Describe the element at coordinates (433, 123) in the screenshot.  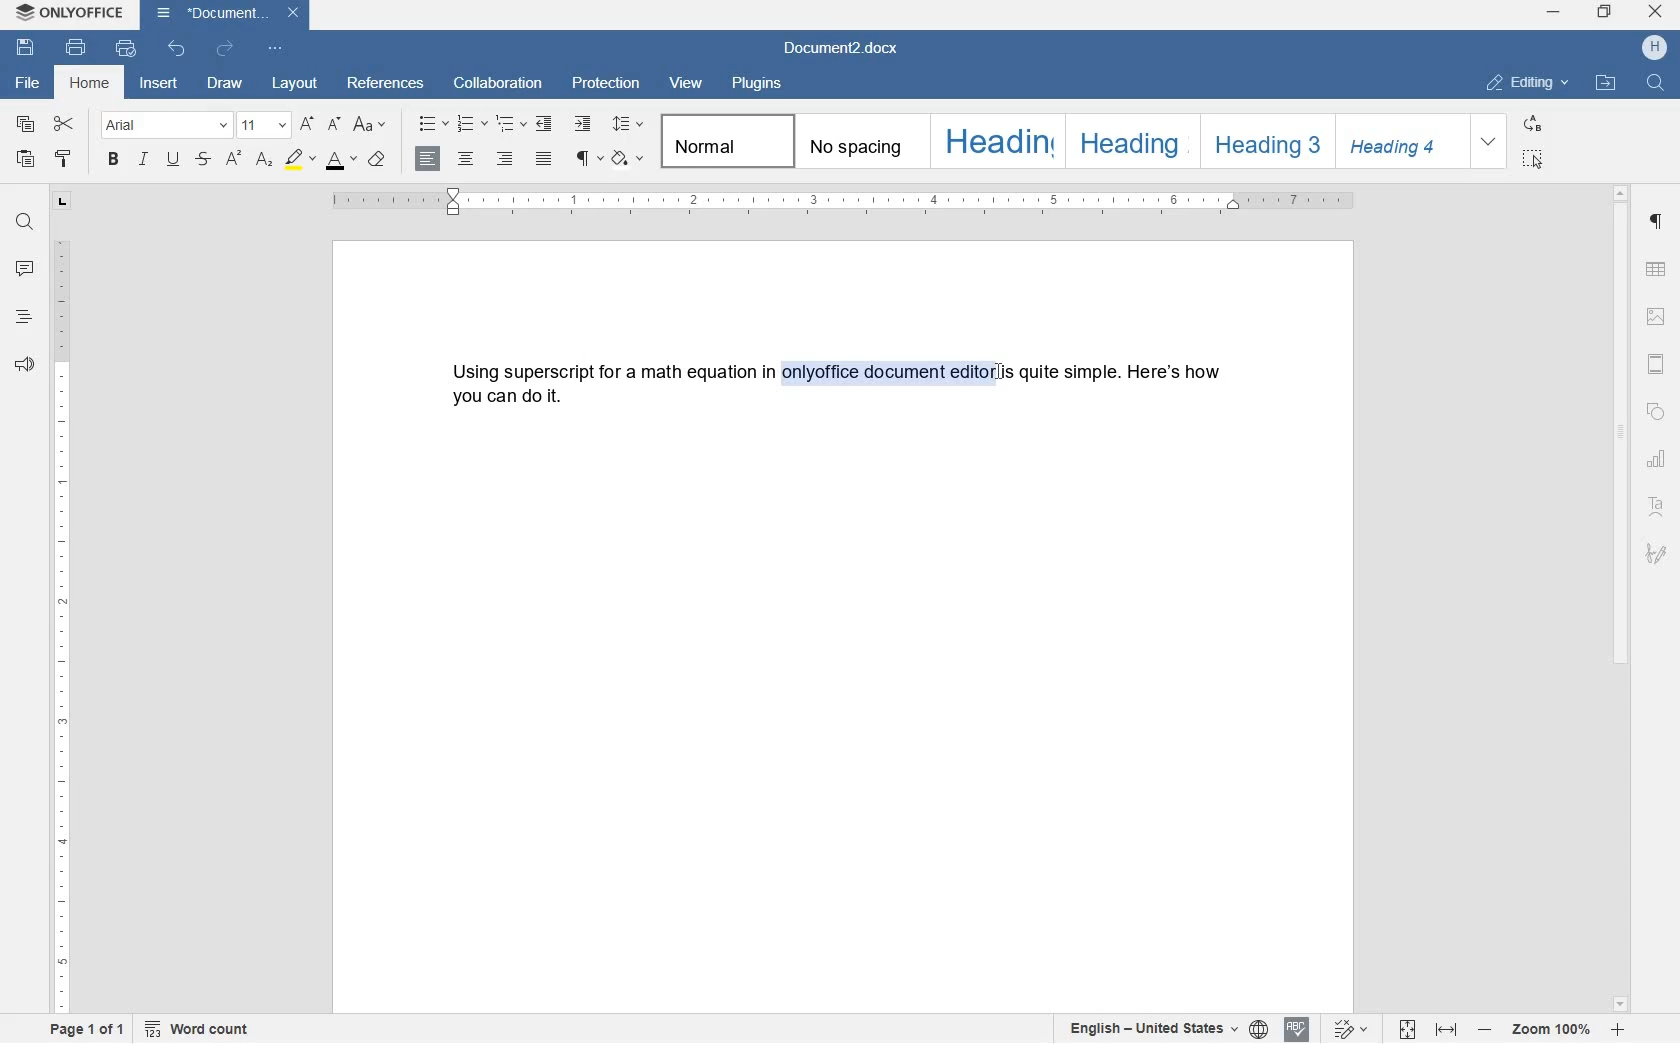
I see `bullets` at that location.